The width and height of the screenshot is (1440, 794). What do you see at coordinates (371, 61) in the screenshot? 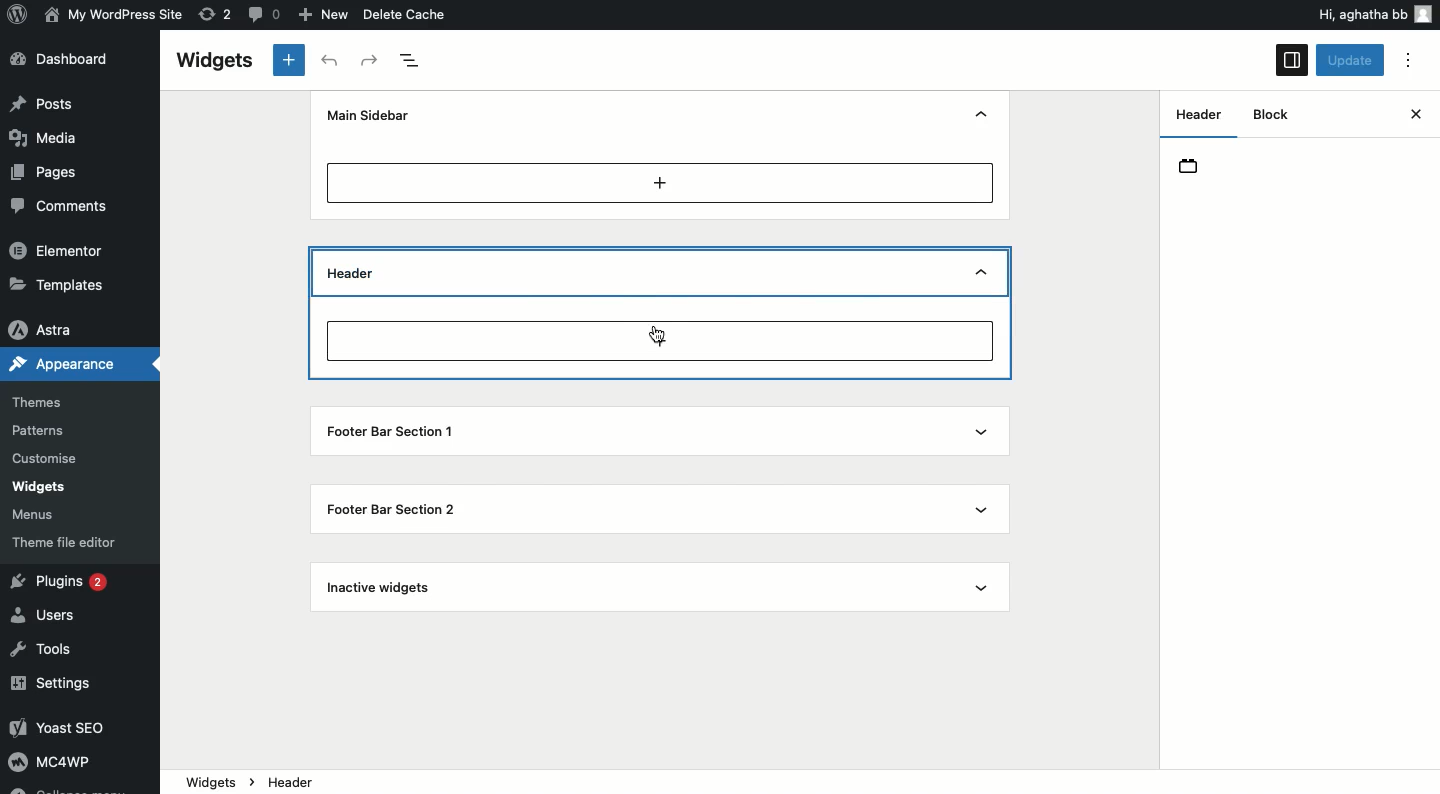
I see `Redo` at bounding box center [371, 61].